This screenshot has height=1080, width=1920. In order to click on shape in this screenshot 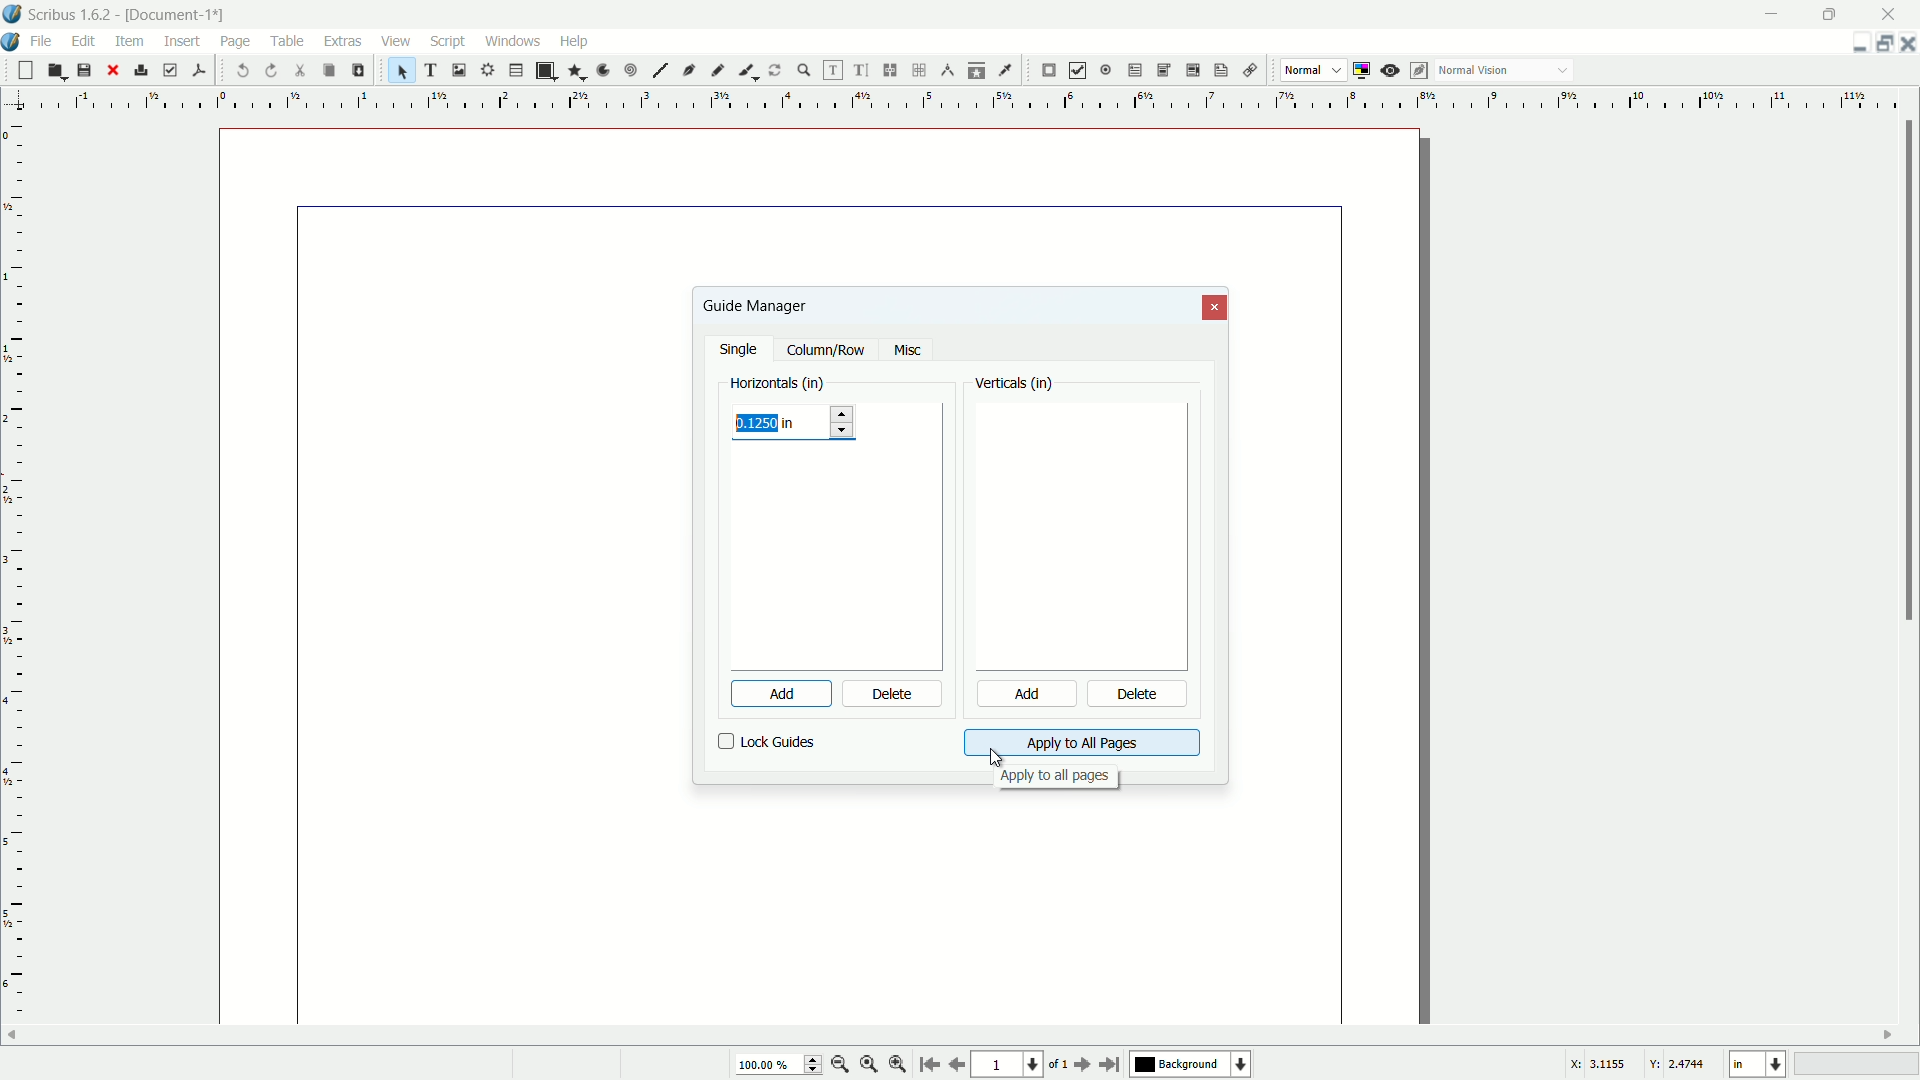, I will do `click(544, 71)`.